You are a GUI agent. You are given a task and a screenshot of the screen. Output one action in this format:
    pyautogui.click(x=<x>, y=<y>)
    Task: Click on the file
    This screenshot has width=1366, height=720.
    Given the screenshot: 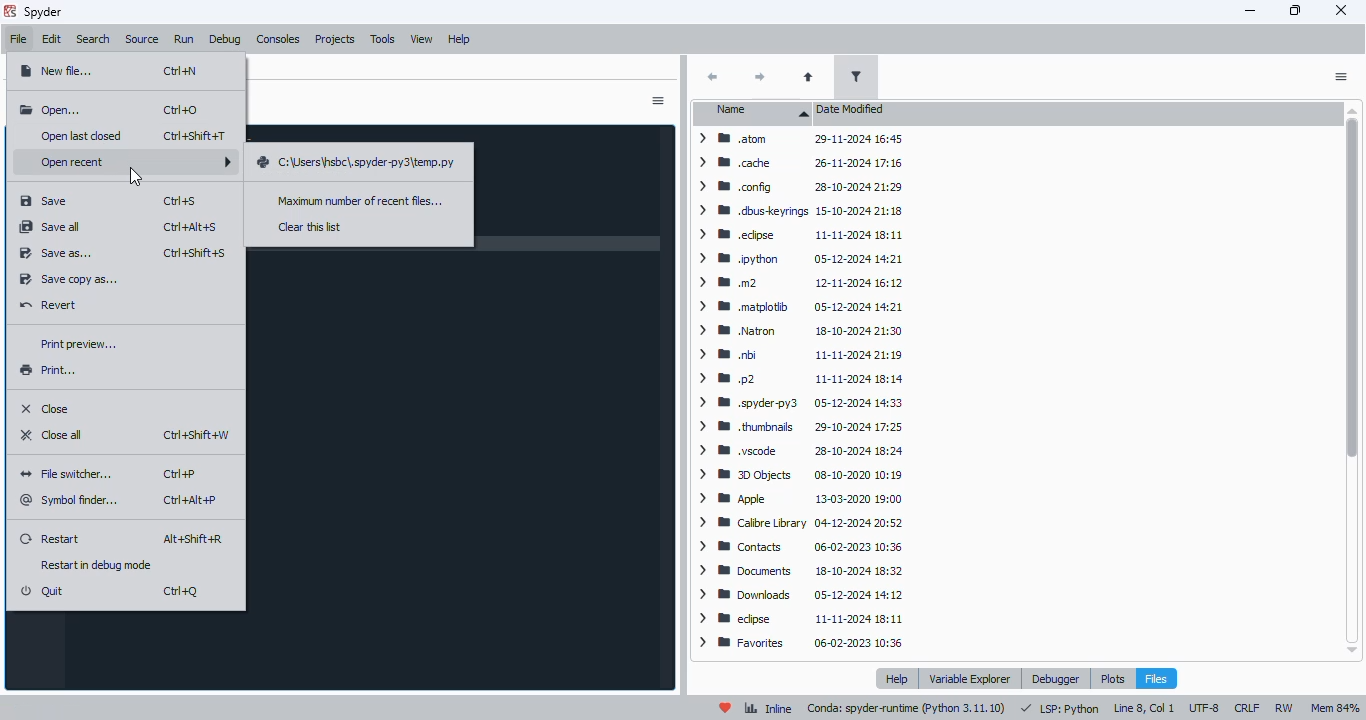 What is the action you would take?
    pyautogui.click(x=17, y=39)
    